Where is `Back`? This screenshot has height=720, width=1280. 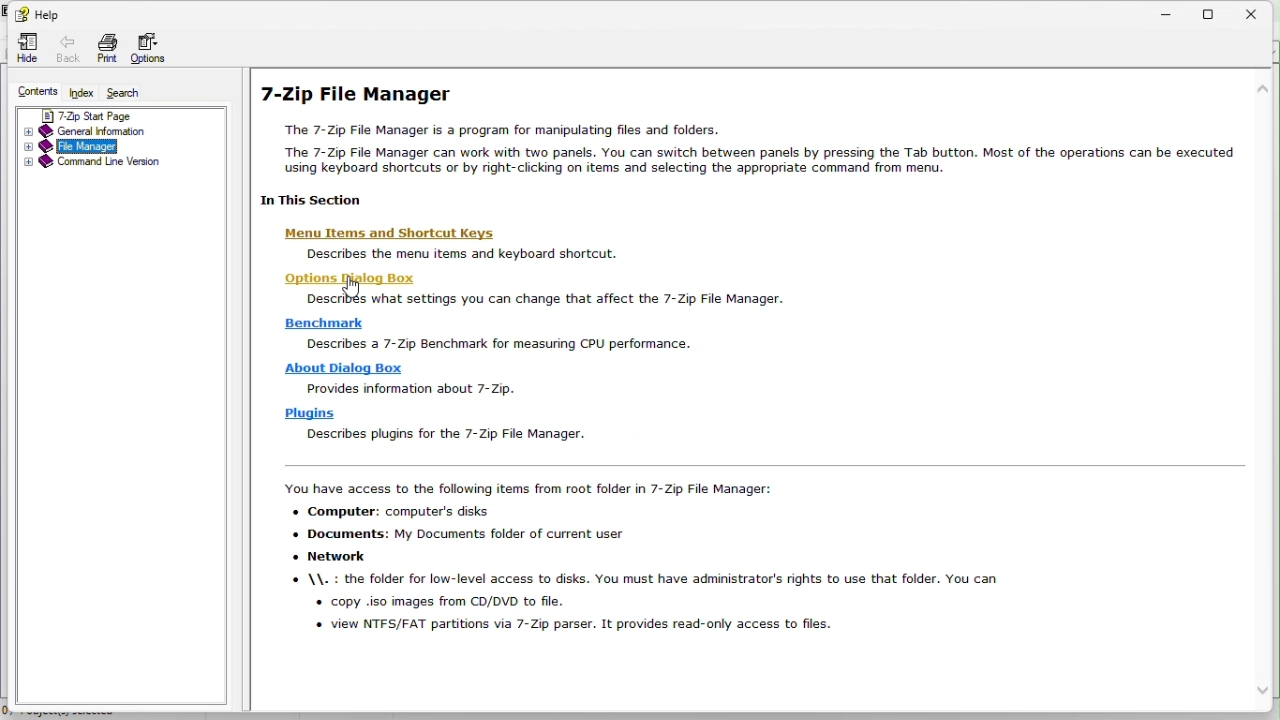 Back is located at coordinates (68, 50).